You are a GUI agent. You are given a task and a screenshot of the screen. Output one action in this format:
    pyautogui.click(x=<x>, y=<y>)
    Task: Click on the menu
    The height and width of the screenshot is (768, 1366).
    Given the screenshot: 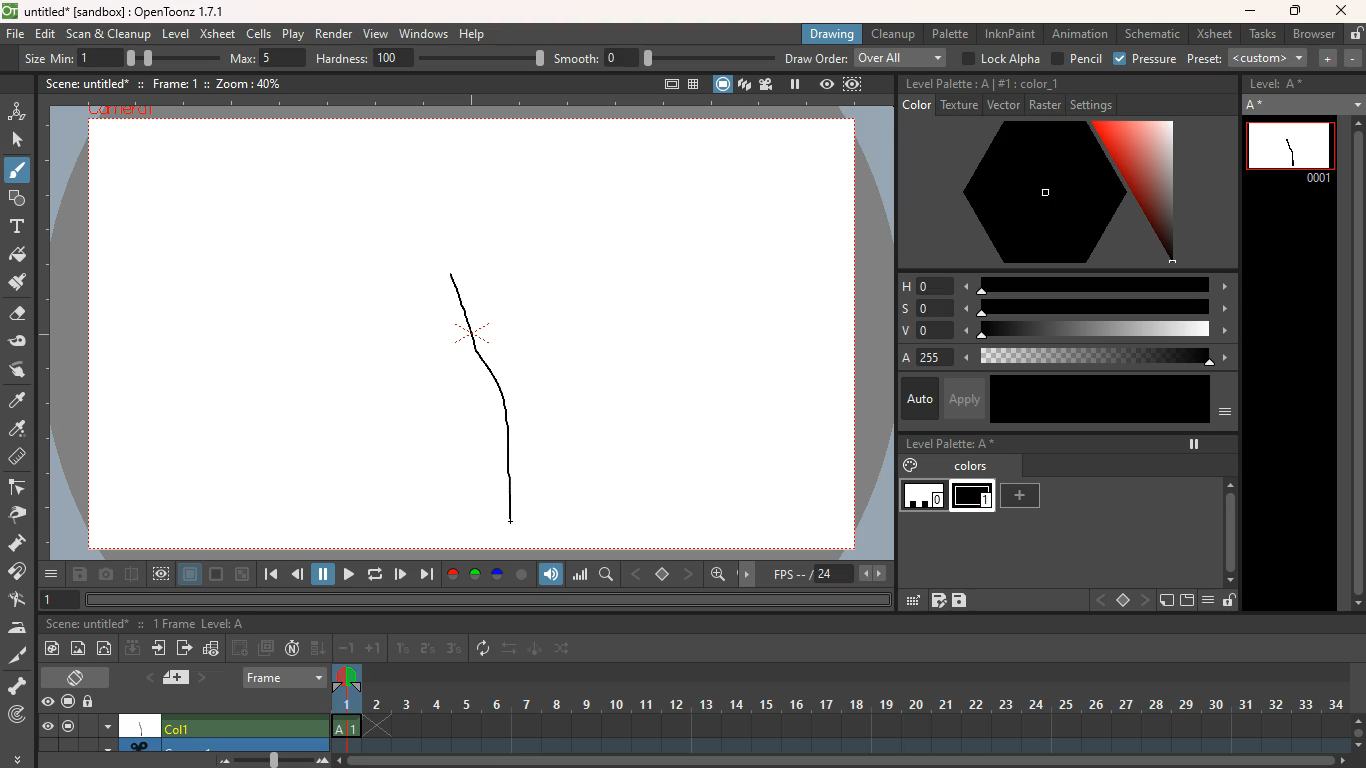 What is the action you would take?
    pyautogui.click(x=107, y=725)
    